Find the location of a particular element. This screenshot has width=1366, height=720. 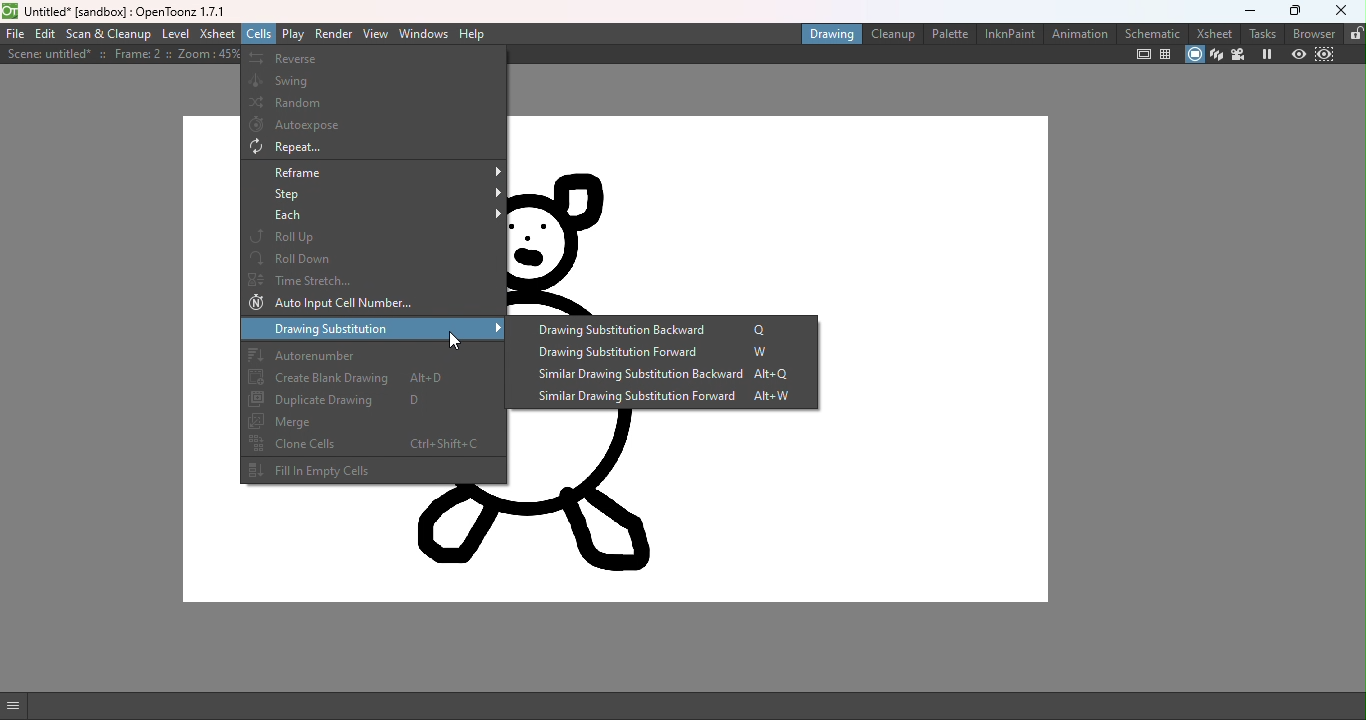

Duplicate drawing is located at coordinates (371, 401).